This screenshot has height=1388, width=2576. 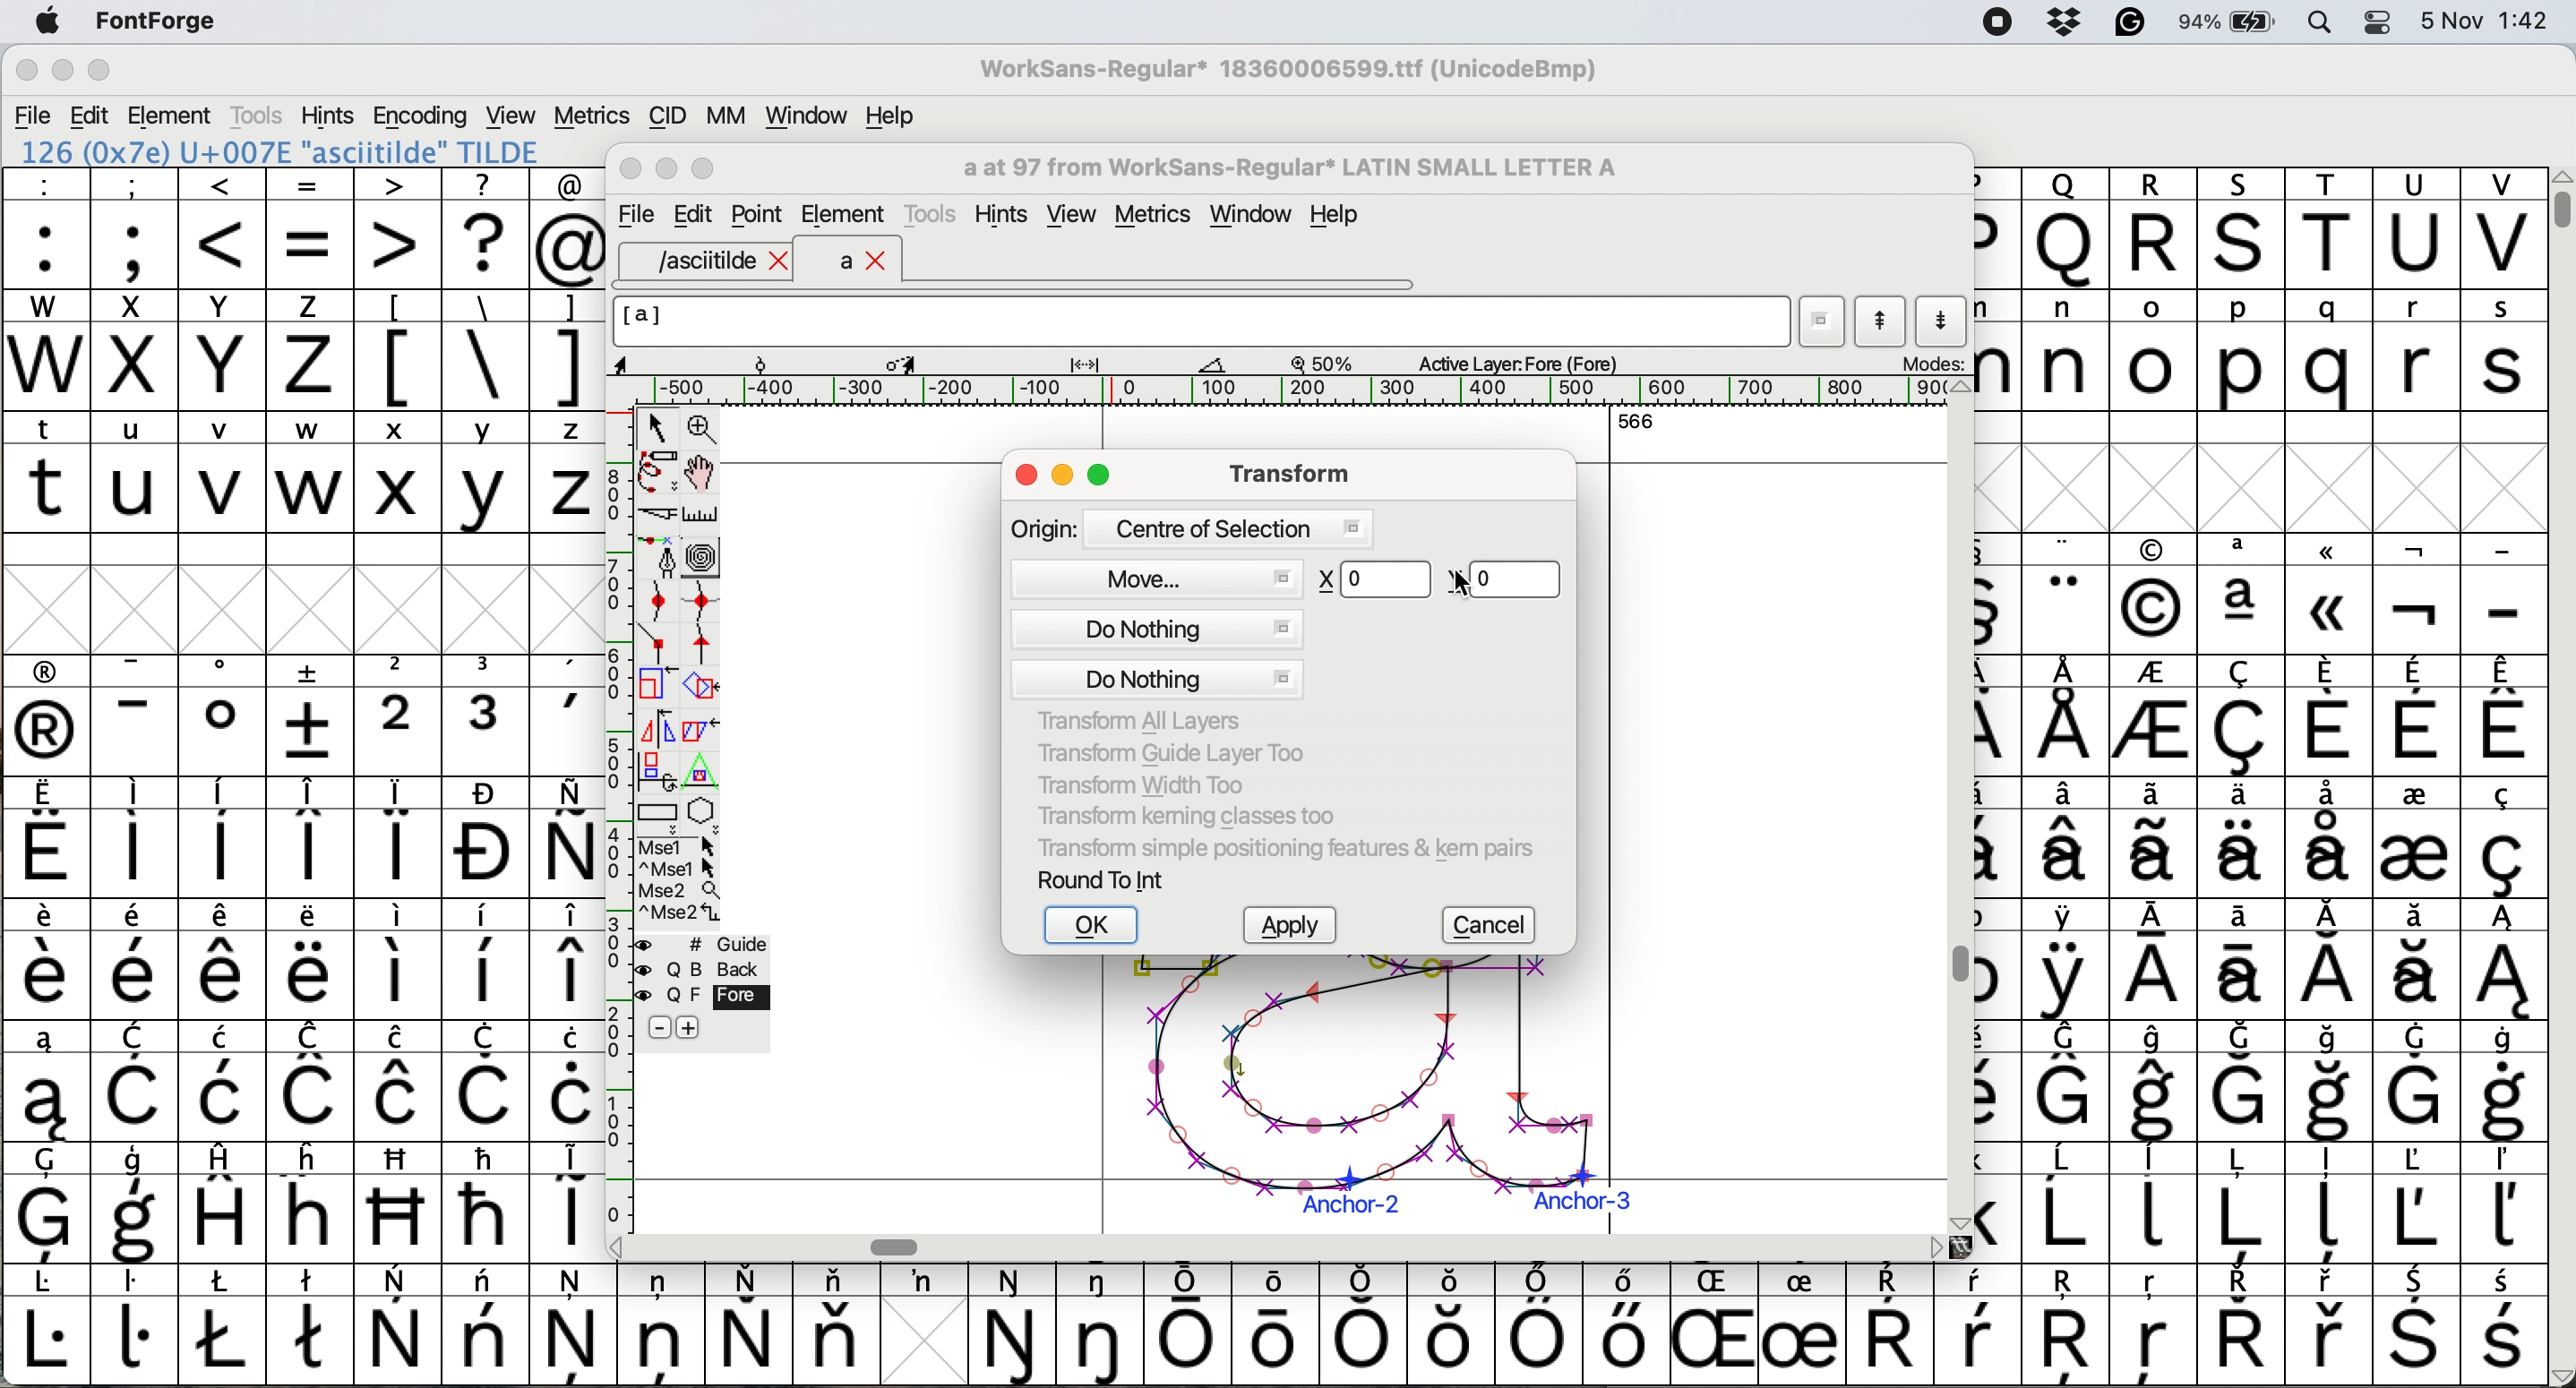 I want to click on a, so click(x=864, y=262).